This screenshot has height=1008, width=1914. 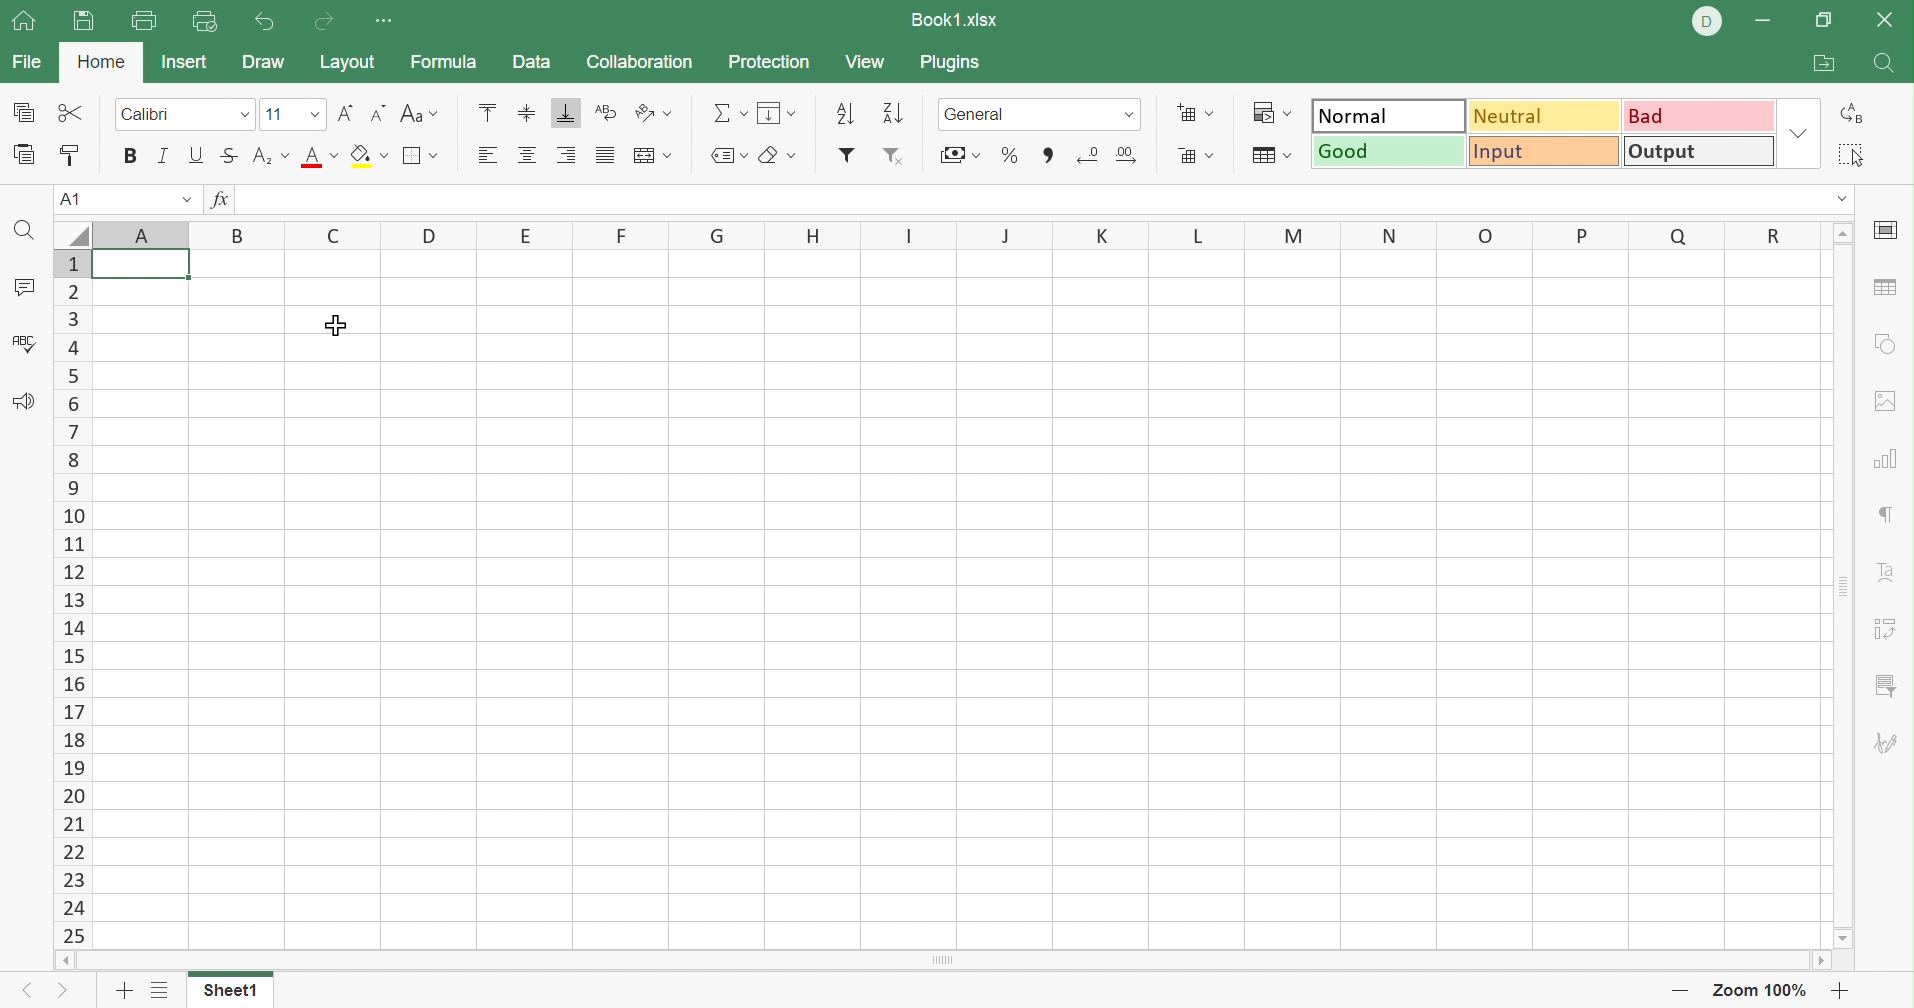 I want to click on Chart settings, so click(x=1884, y=457).